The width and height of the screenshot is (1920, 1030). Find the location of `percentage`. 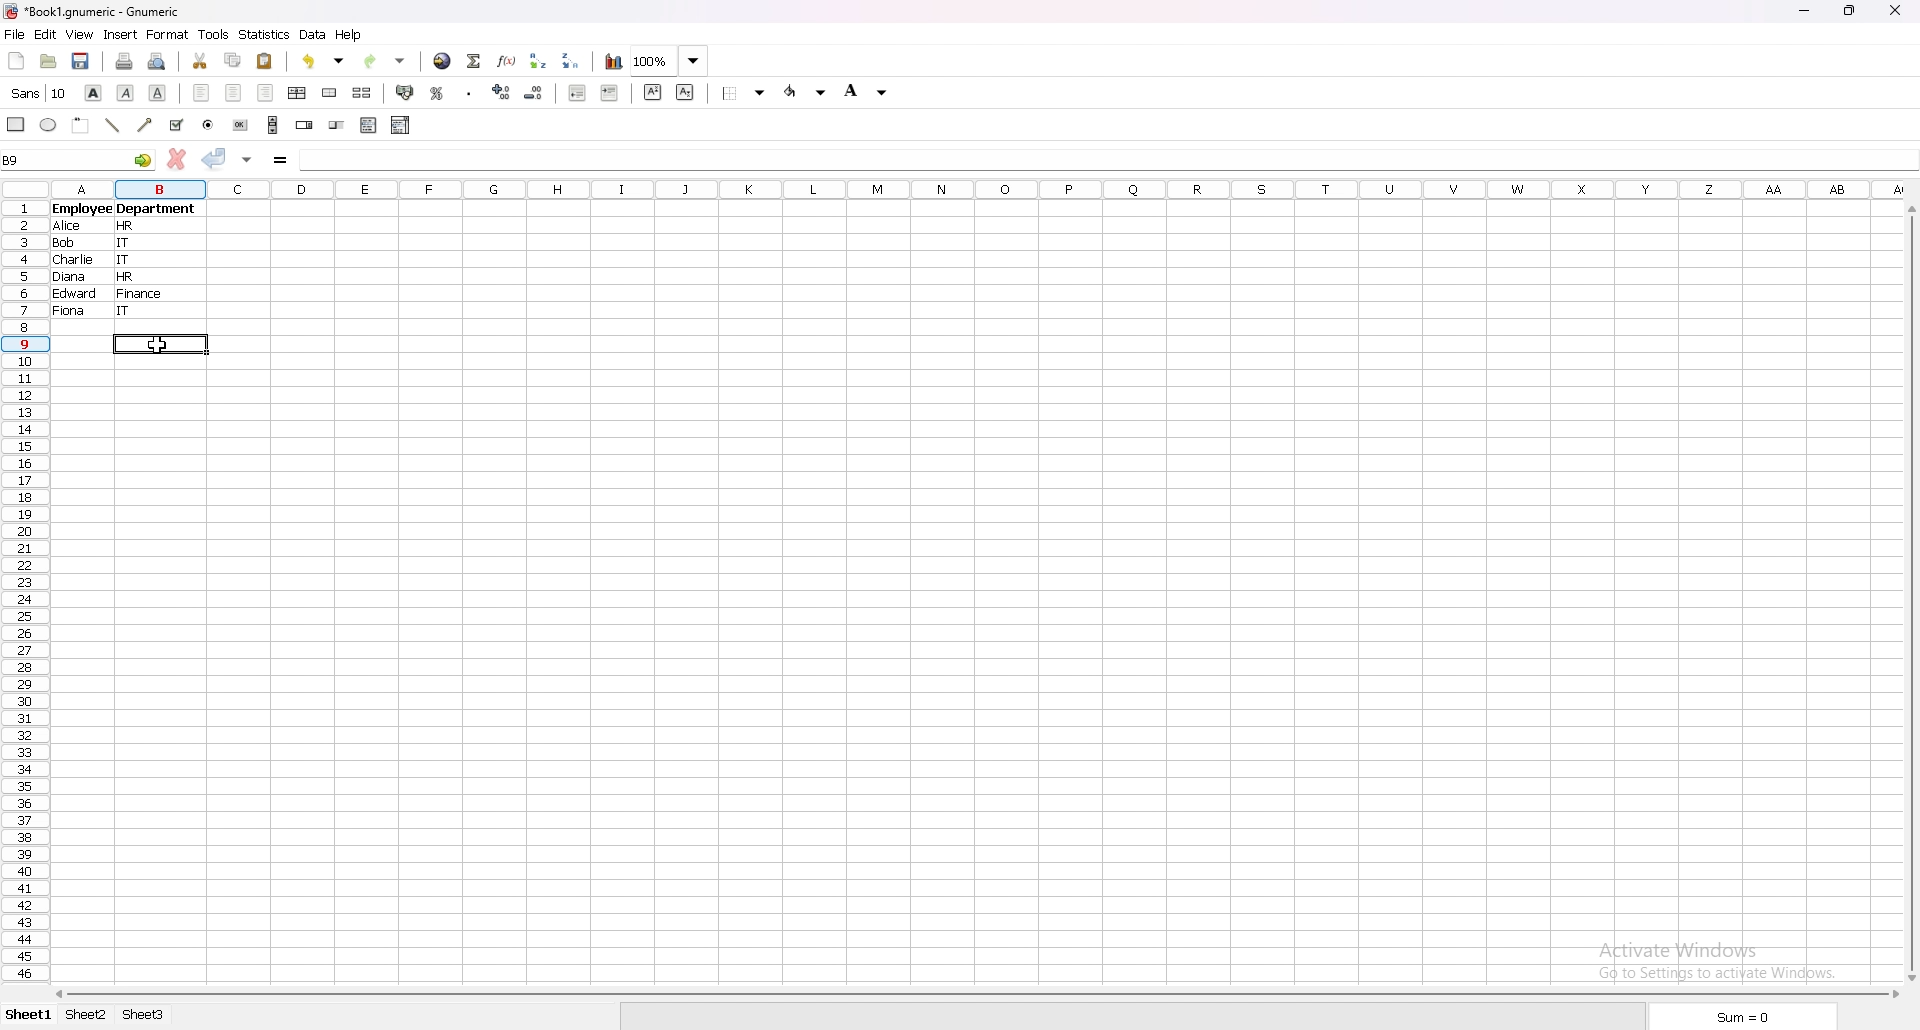

percentage is located at coordinates (437, 93).